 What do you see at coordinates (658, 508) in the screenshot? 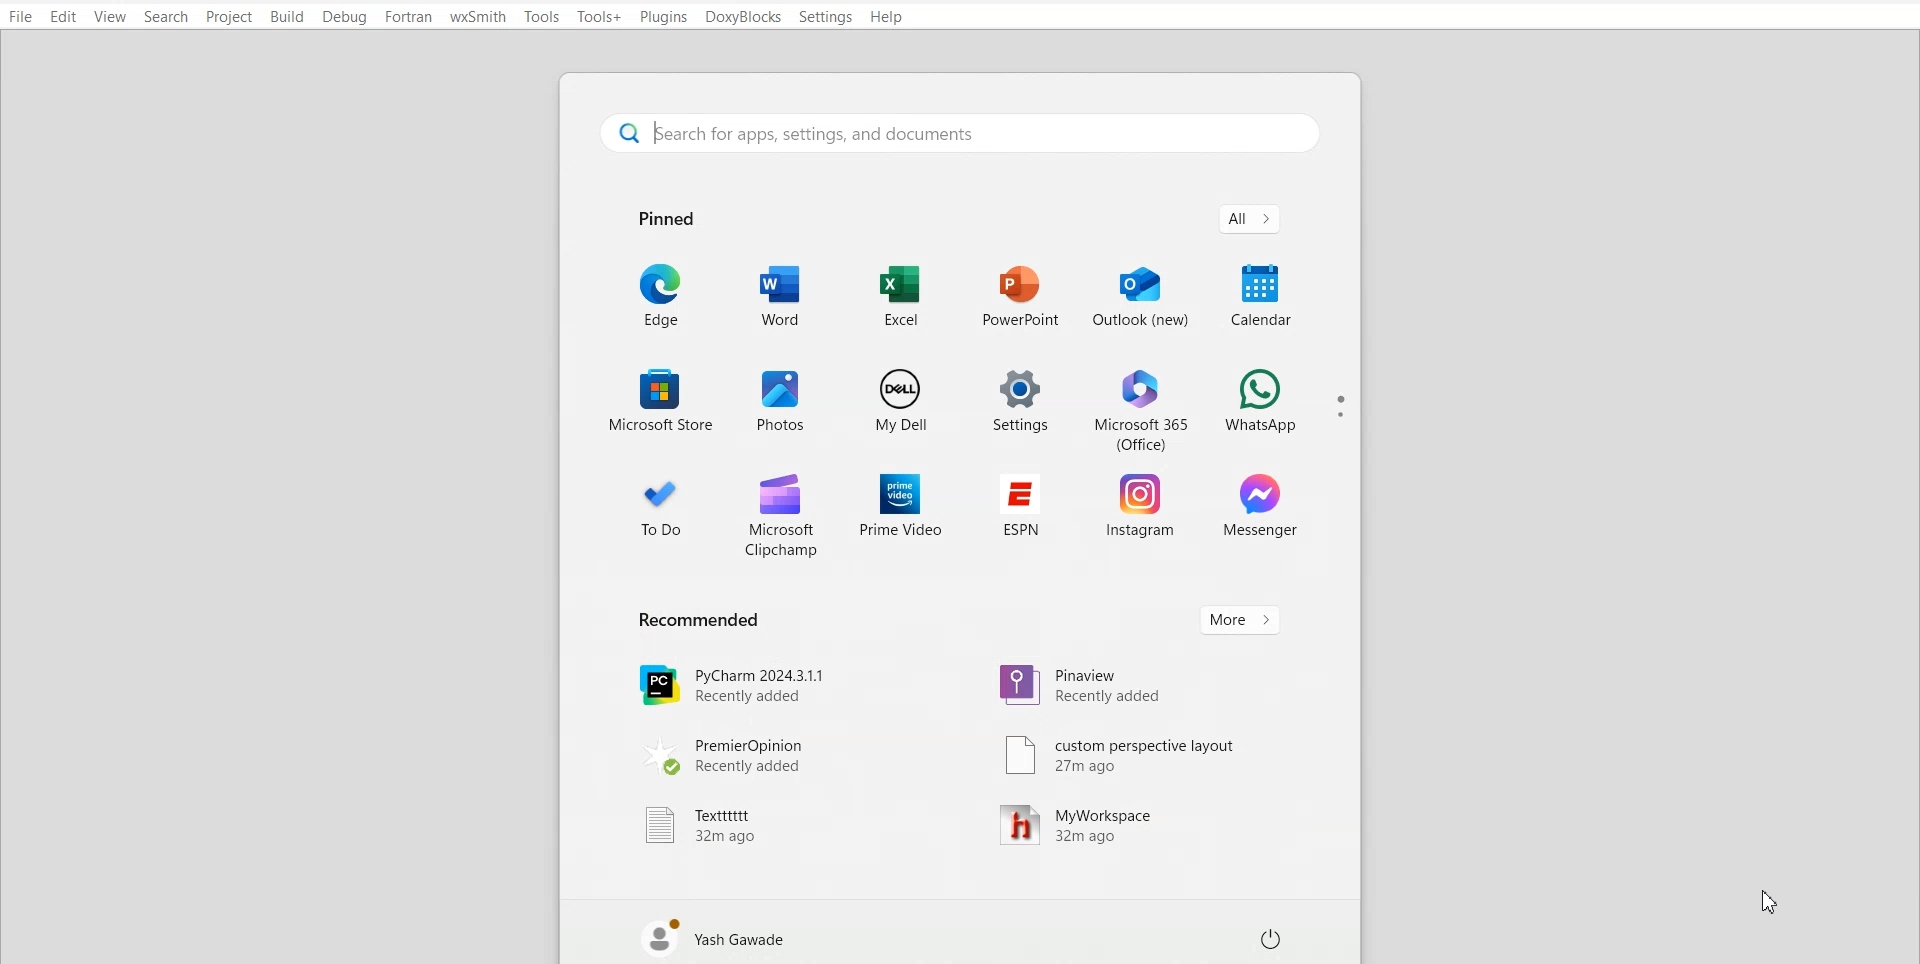
I see `To Do` at bounding box center [658, 508].